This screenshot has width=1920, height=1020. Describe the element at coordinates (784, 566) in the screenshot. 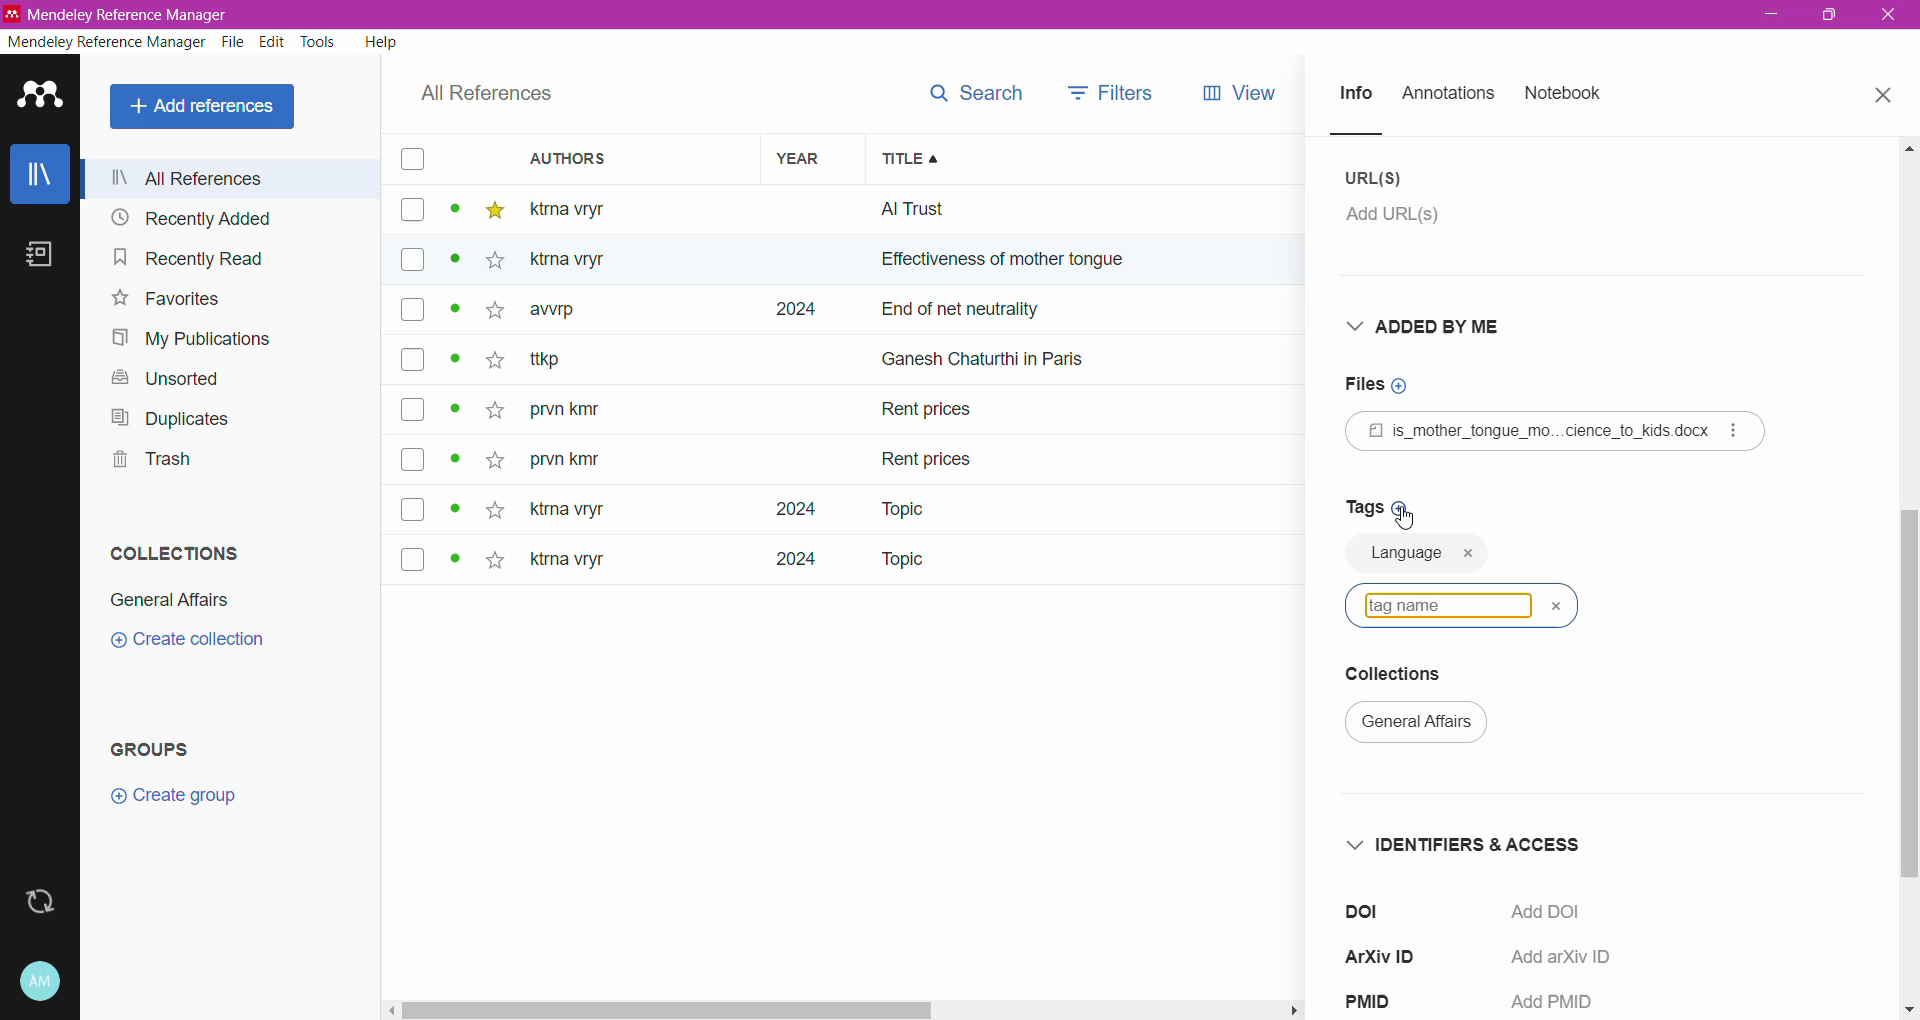

I see `2024` at that location.